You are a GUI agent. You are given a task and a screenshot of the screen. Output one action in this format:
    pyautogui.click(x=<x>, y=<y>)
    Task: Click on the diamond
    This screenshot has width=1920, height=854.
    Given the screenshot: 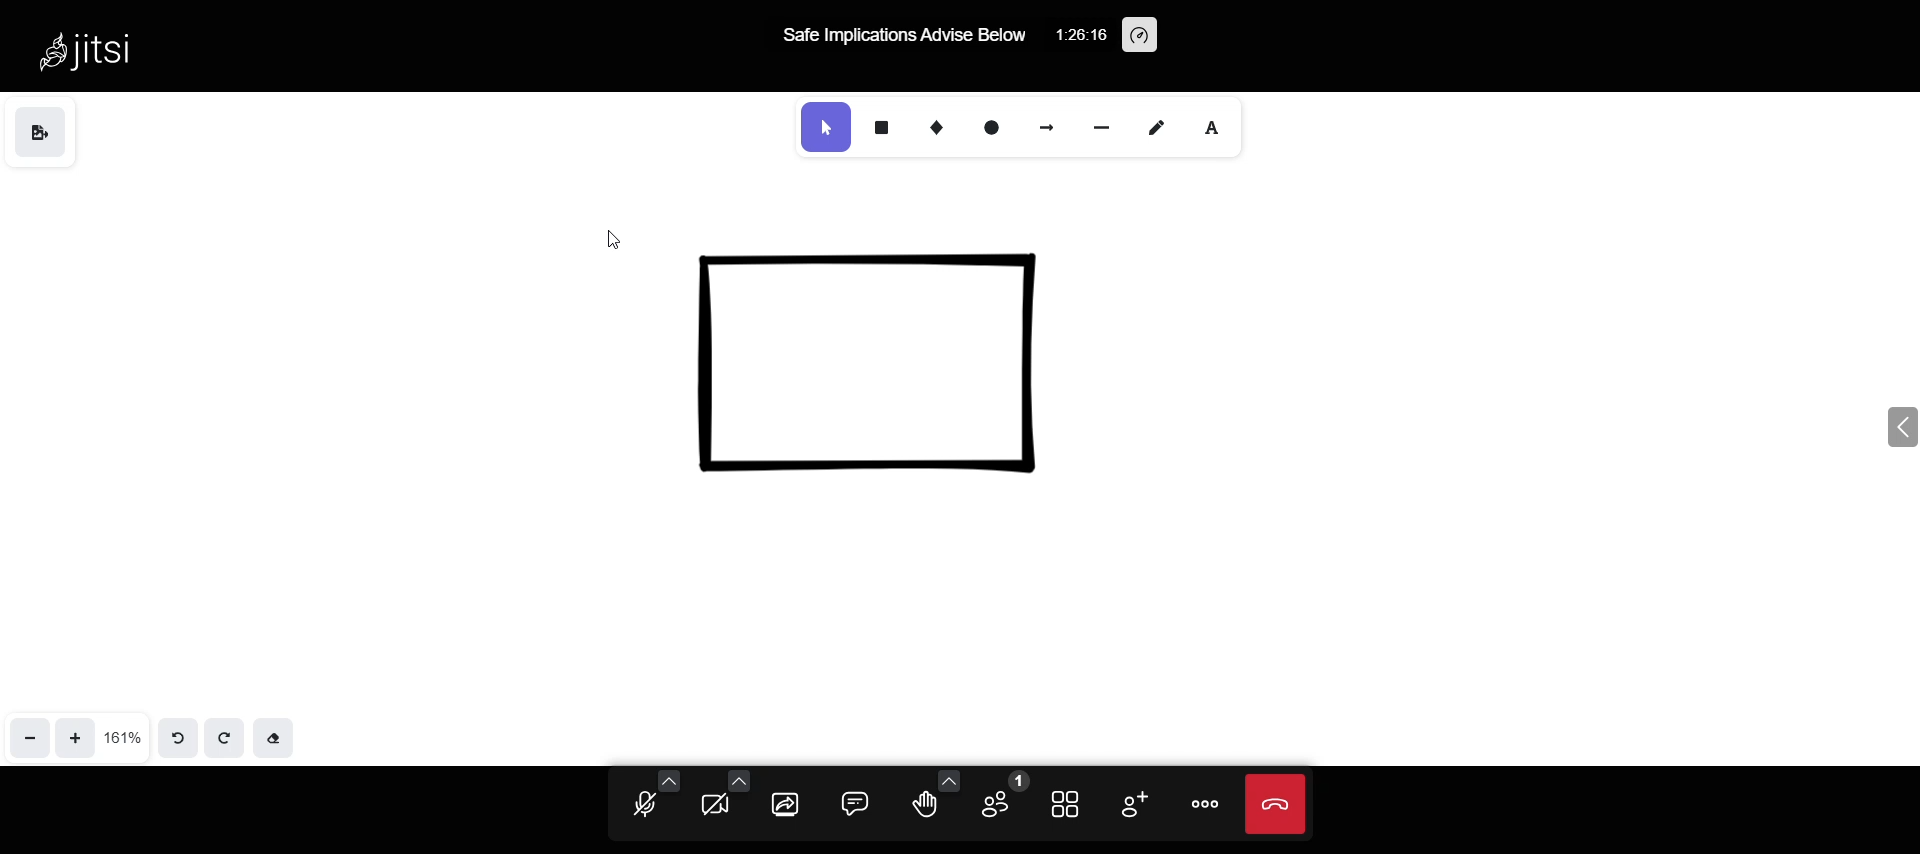 What is the action you would take?
    pyautogui.click(x=937, y=128)
    